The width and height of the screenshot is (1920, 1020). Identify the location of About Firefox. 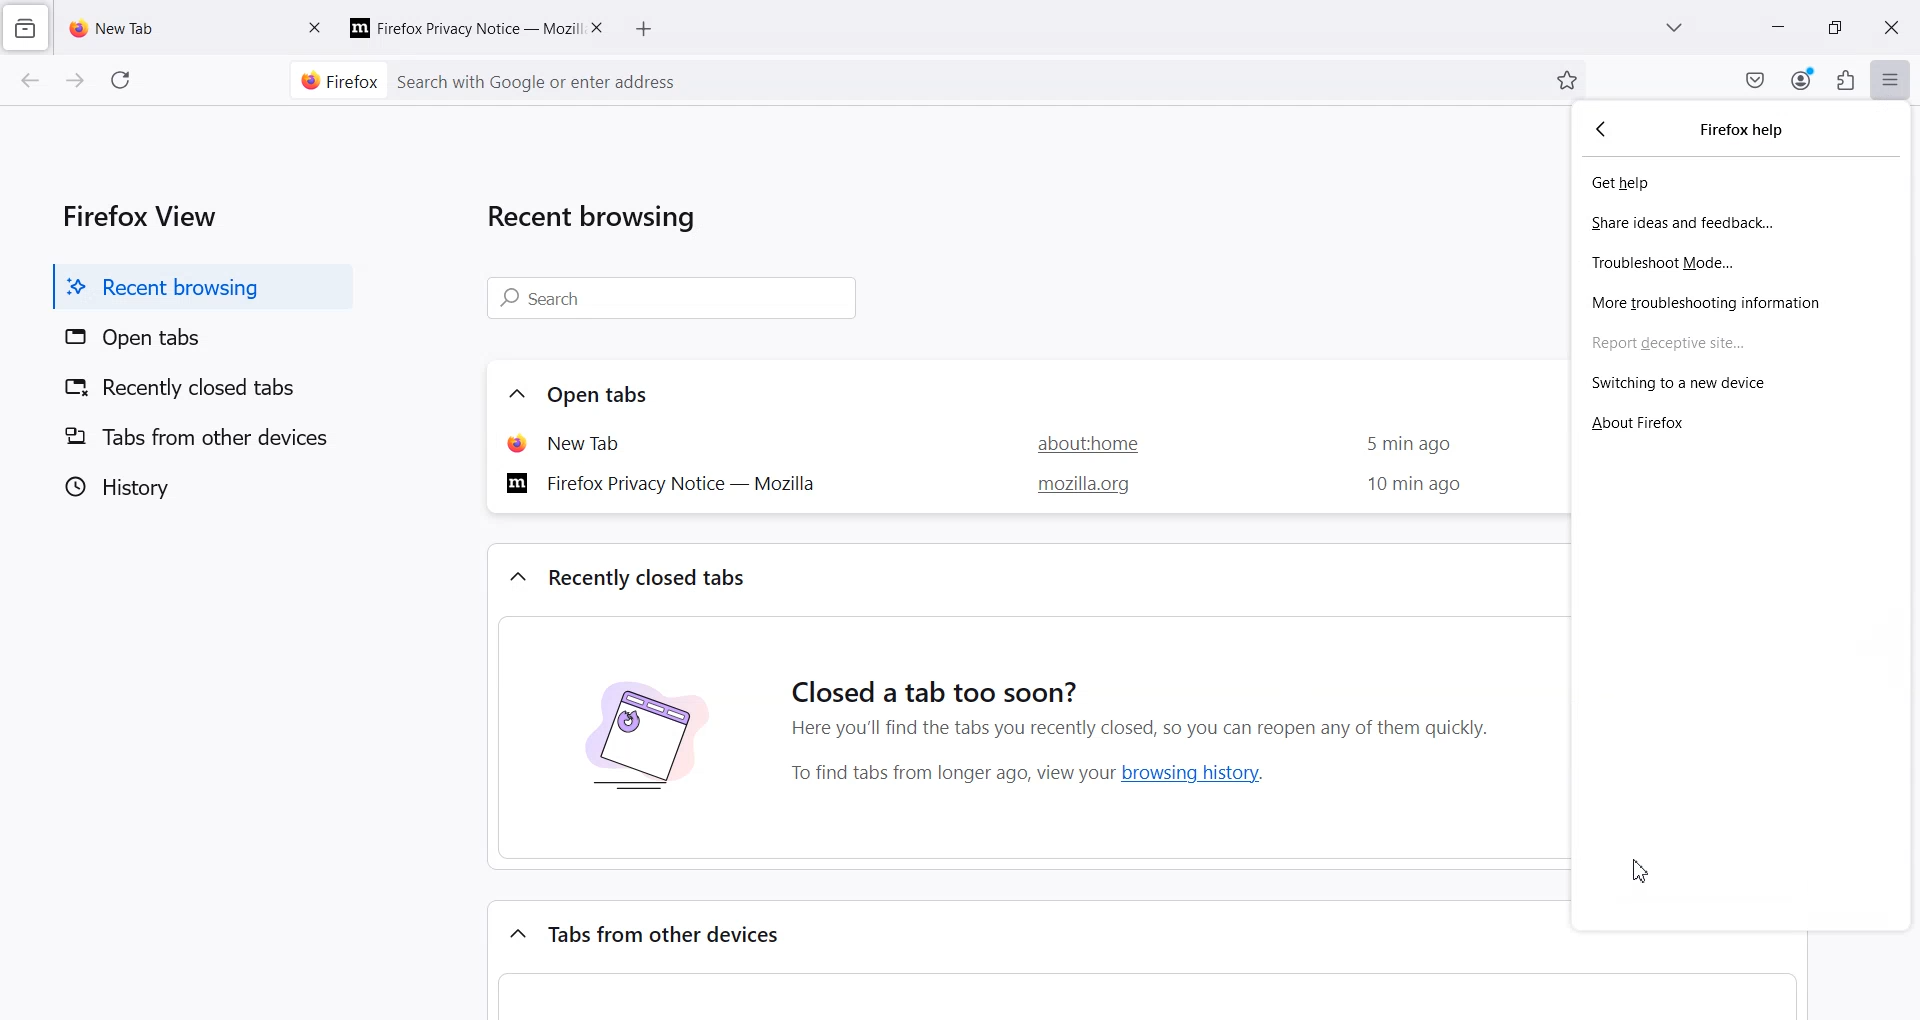
(1742, 421).